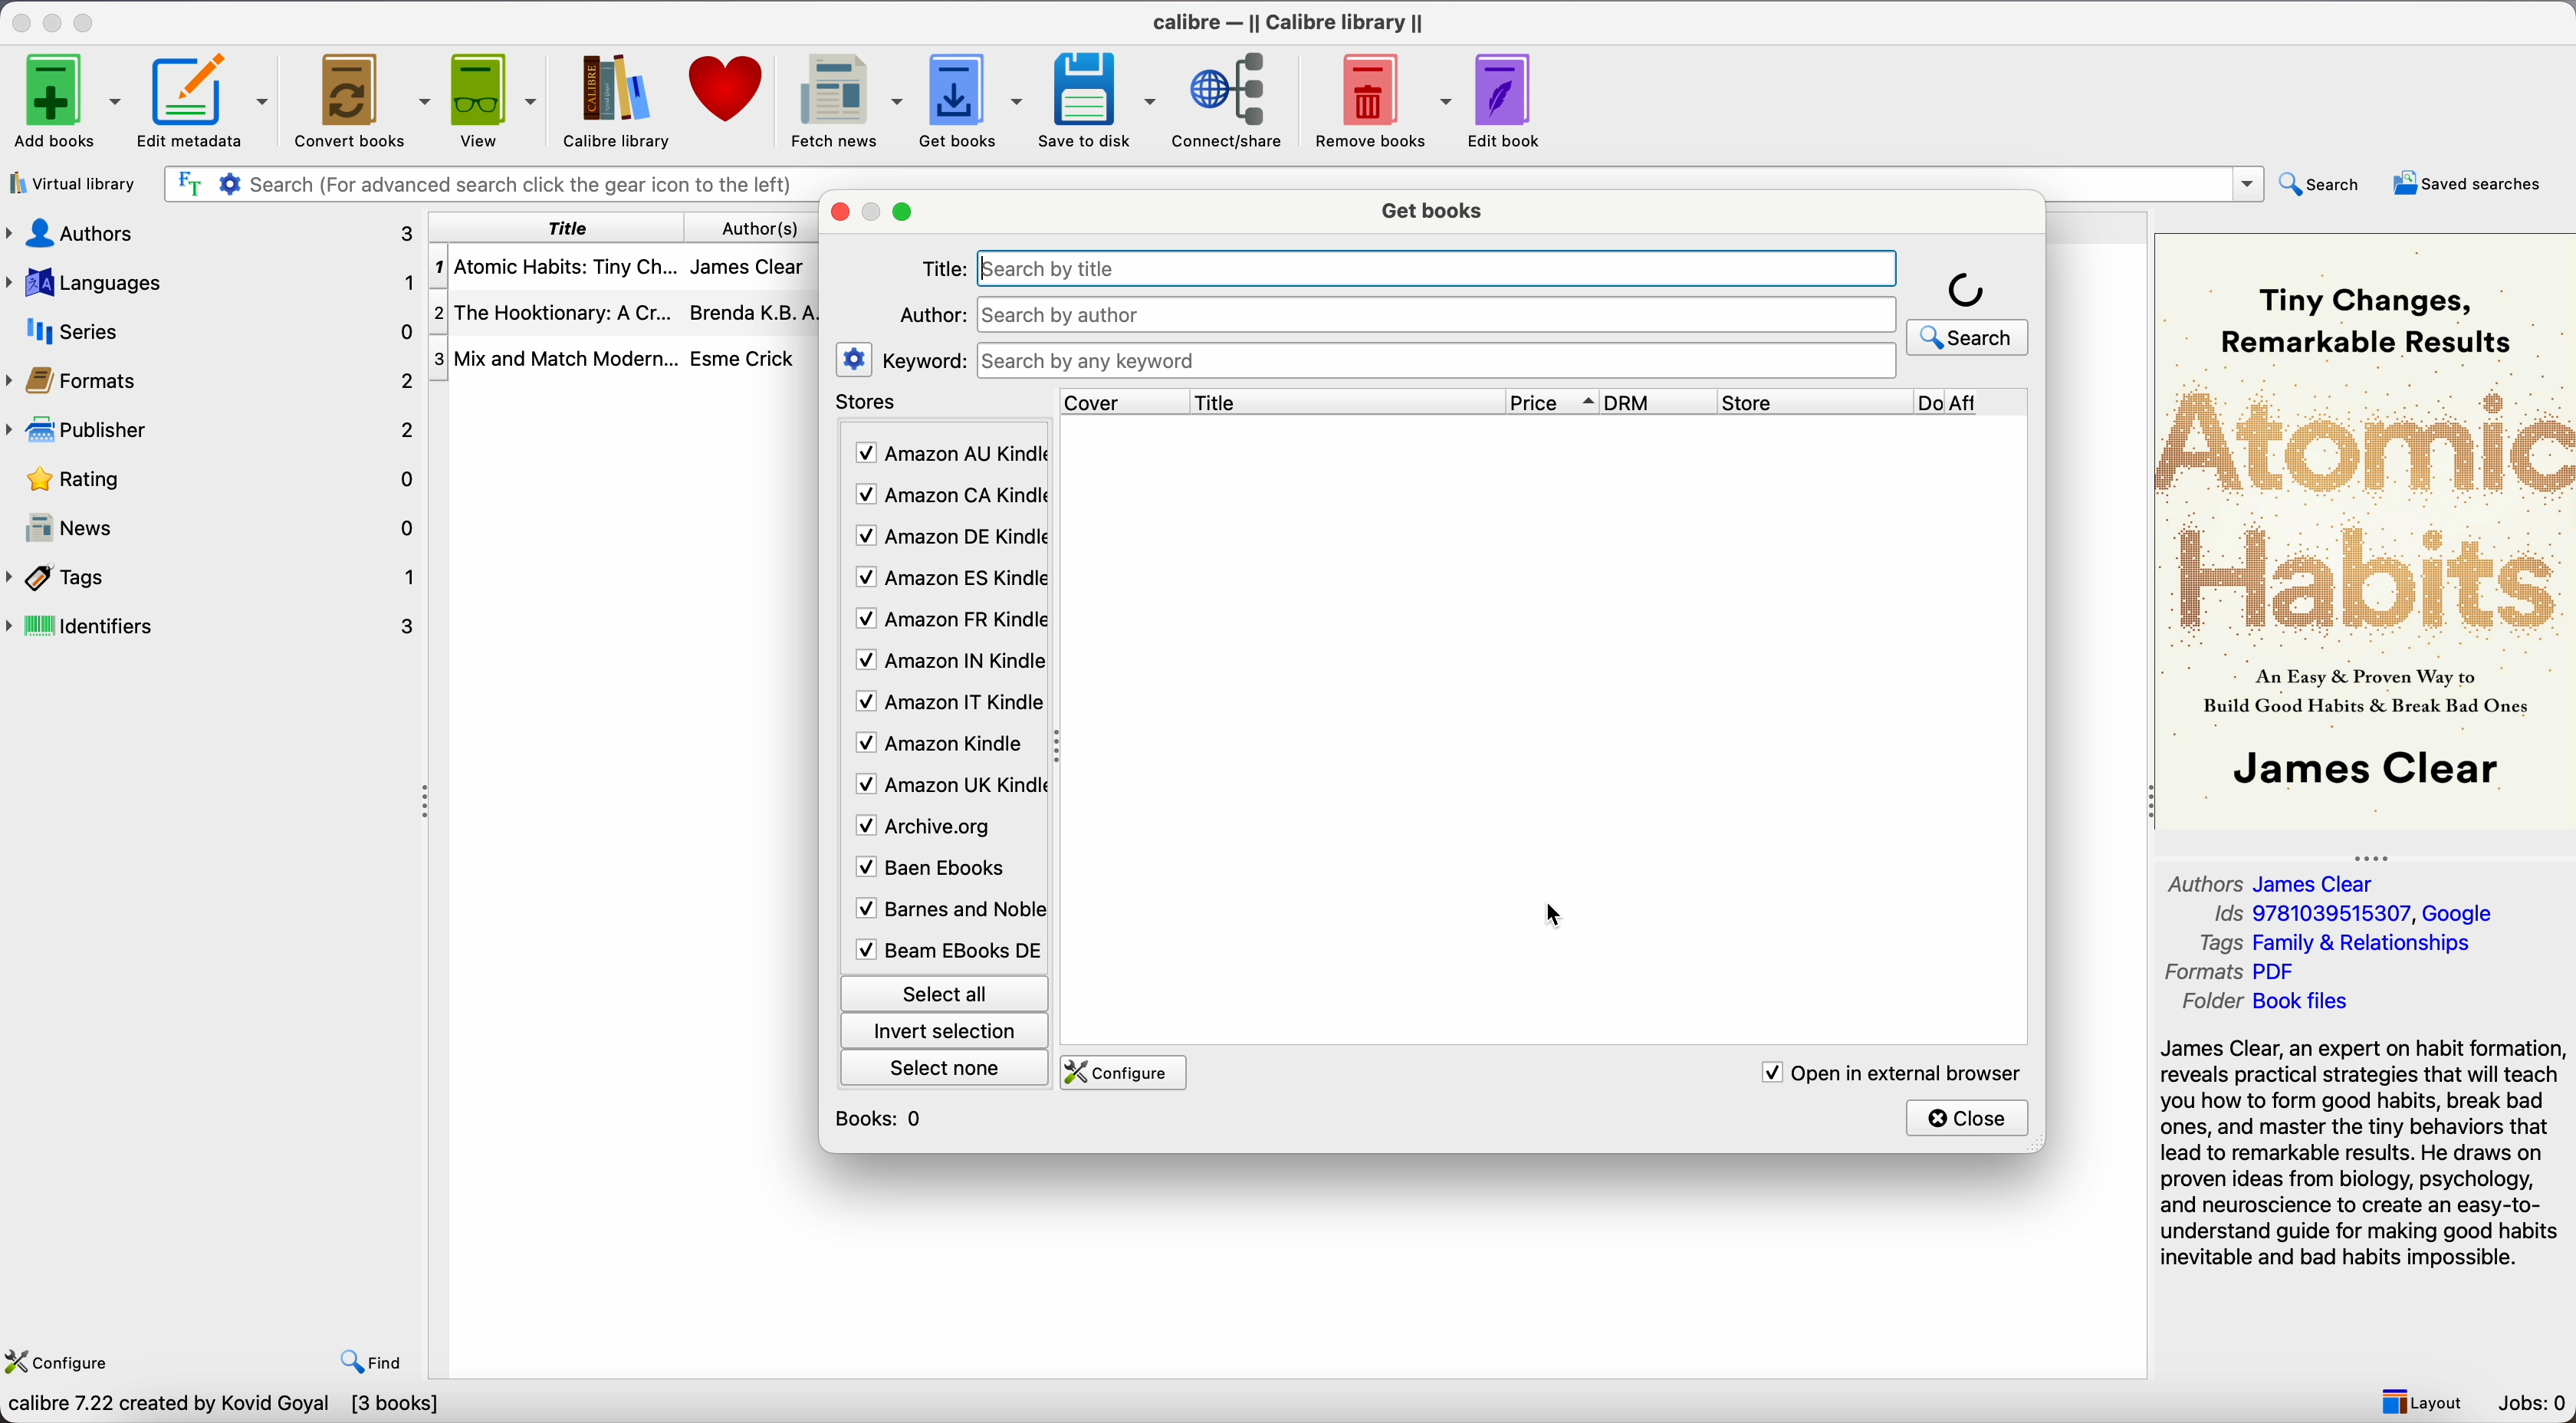  I want to click on search, so click(2320, 184).